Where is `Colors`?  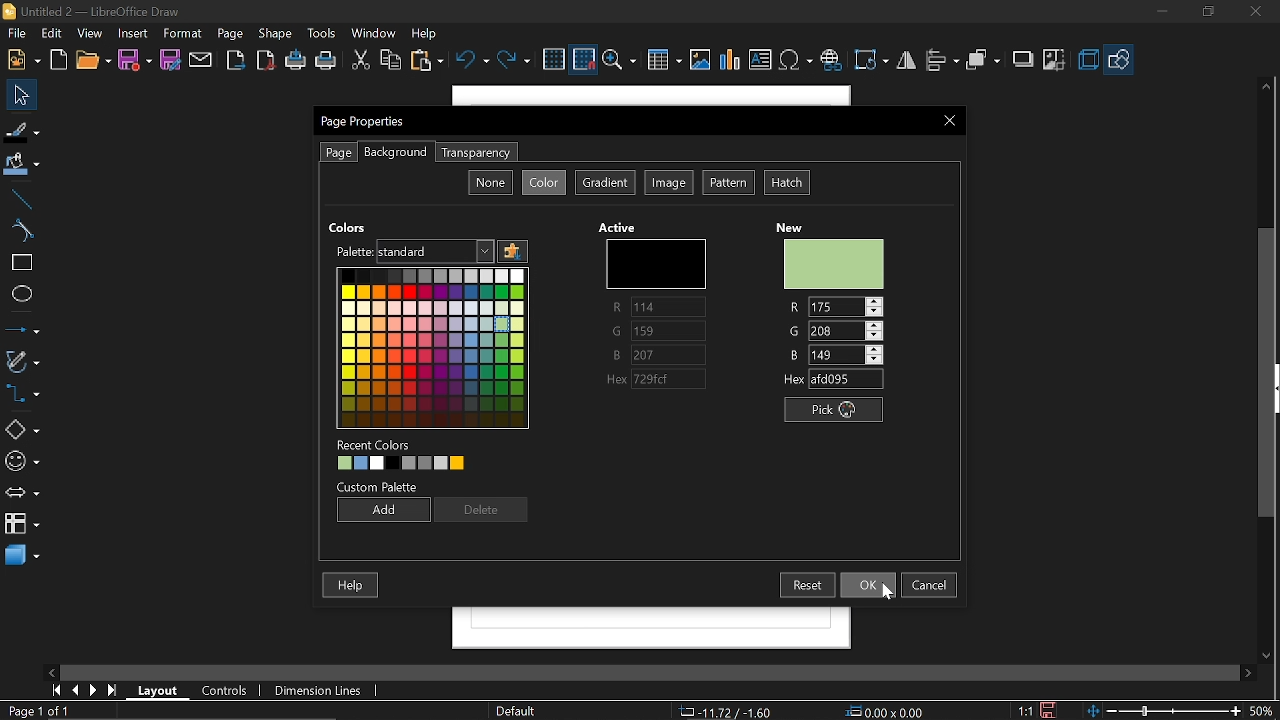
Colors is located at coordinates (349, 226).